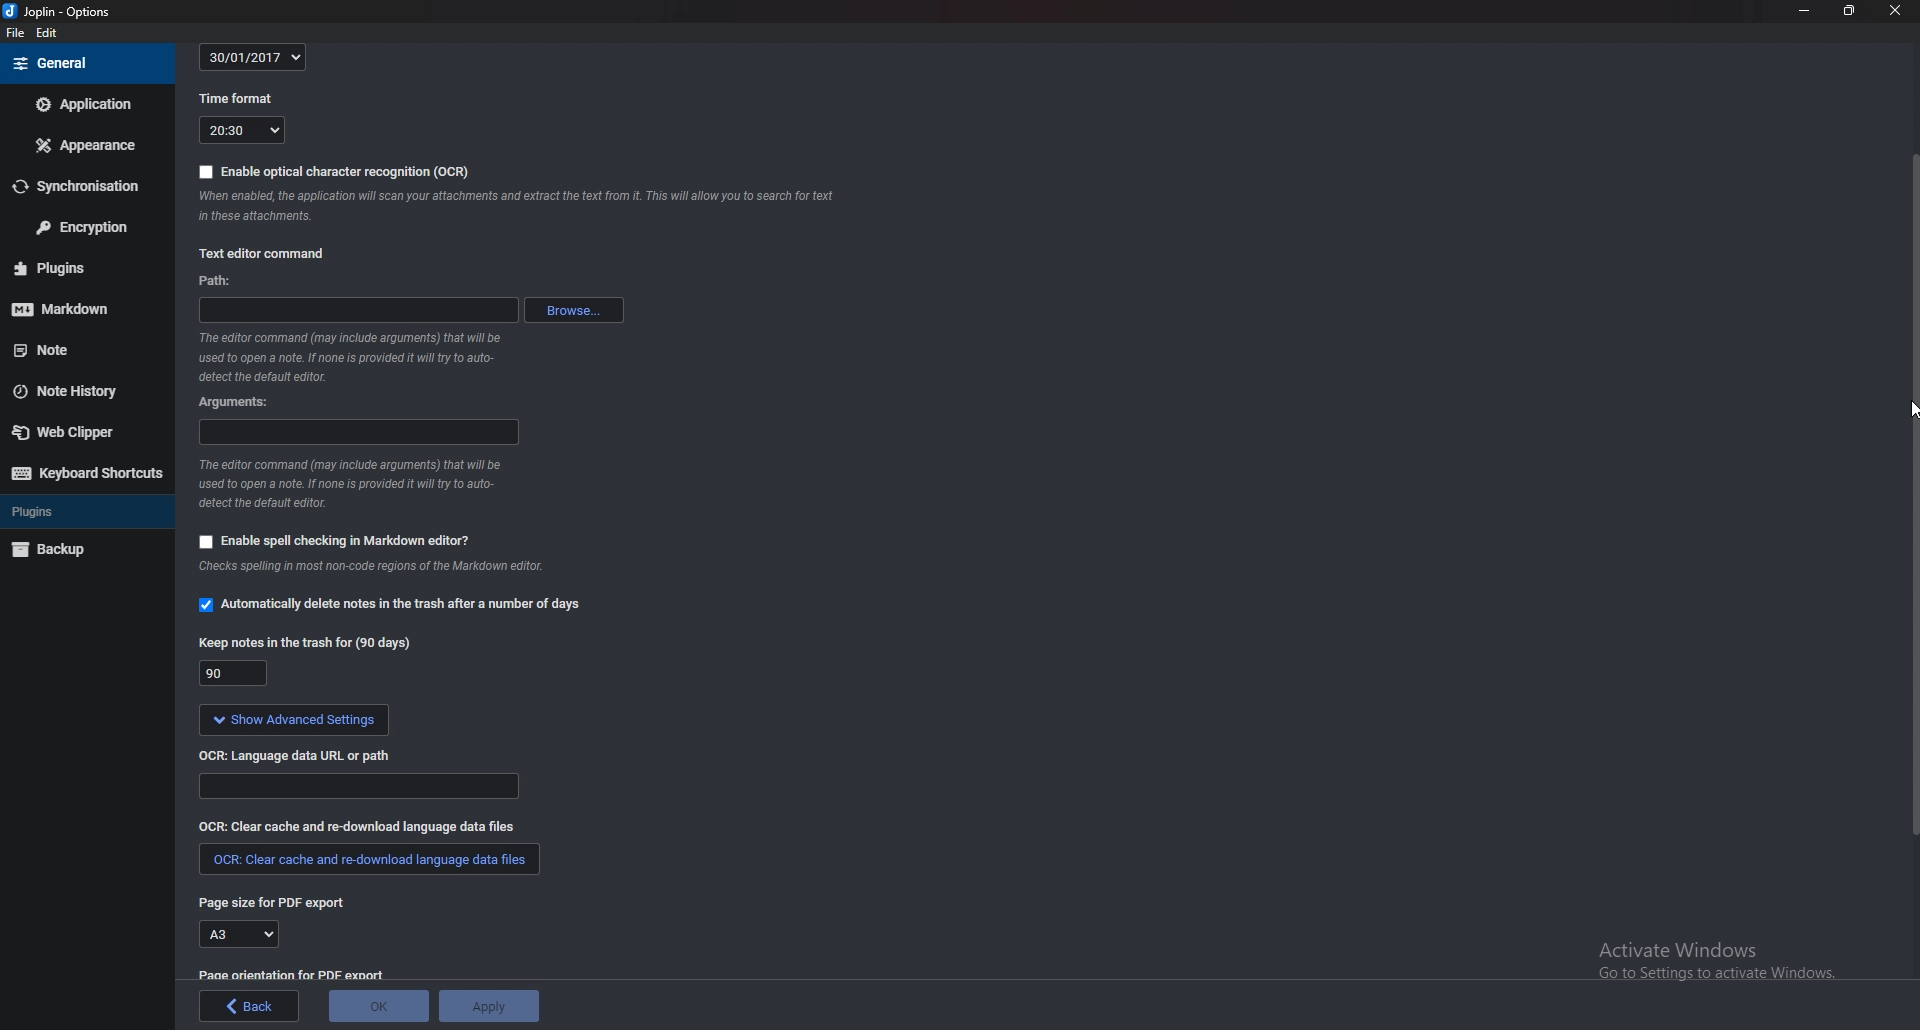 This screenshot has width=1920, height=1030. What do you see at coordinates (359, 487) in the screenshot?
I see `Info` at bounding box center [359, 487].